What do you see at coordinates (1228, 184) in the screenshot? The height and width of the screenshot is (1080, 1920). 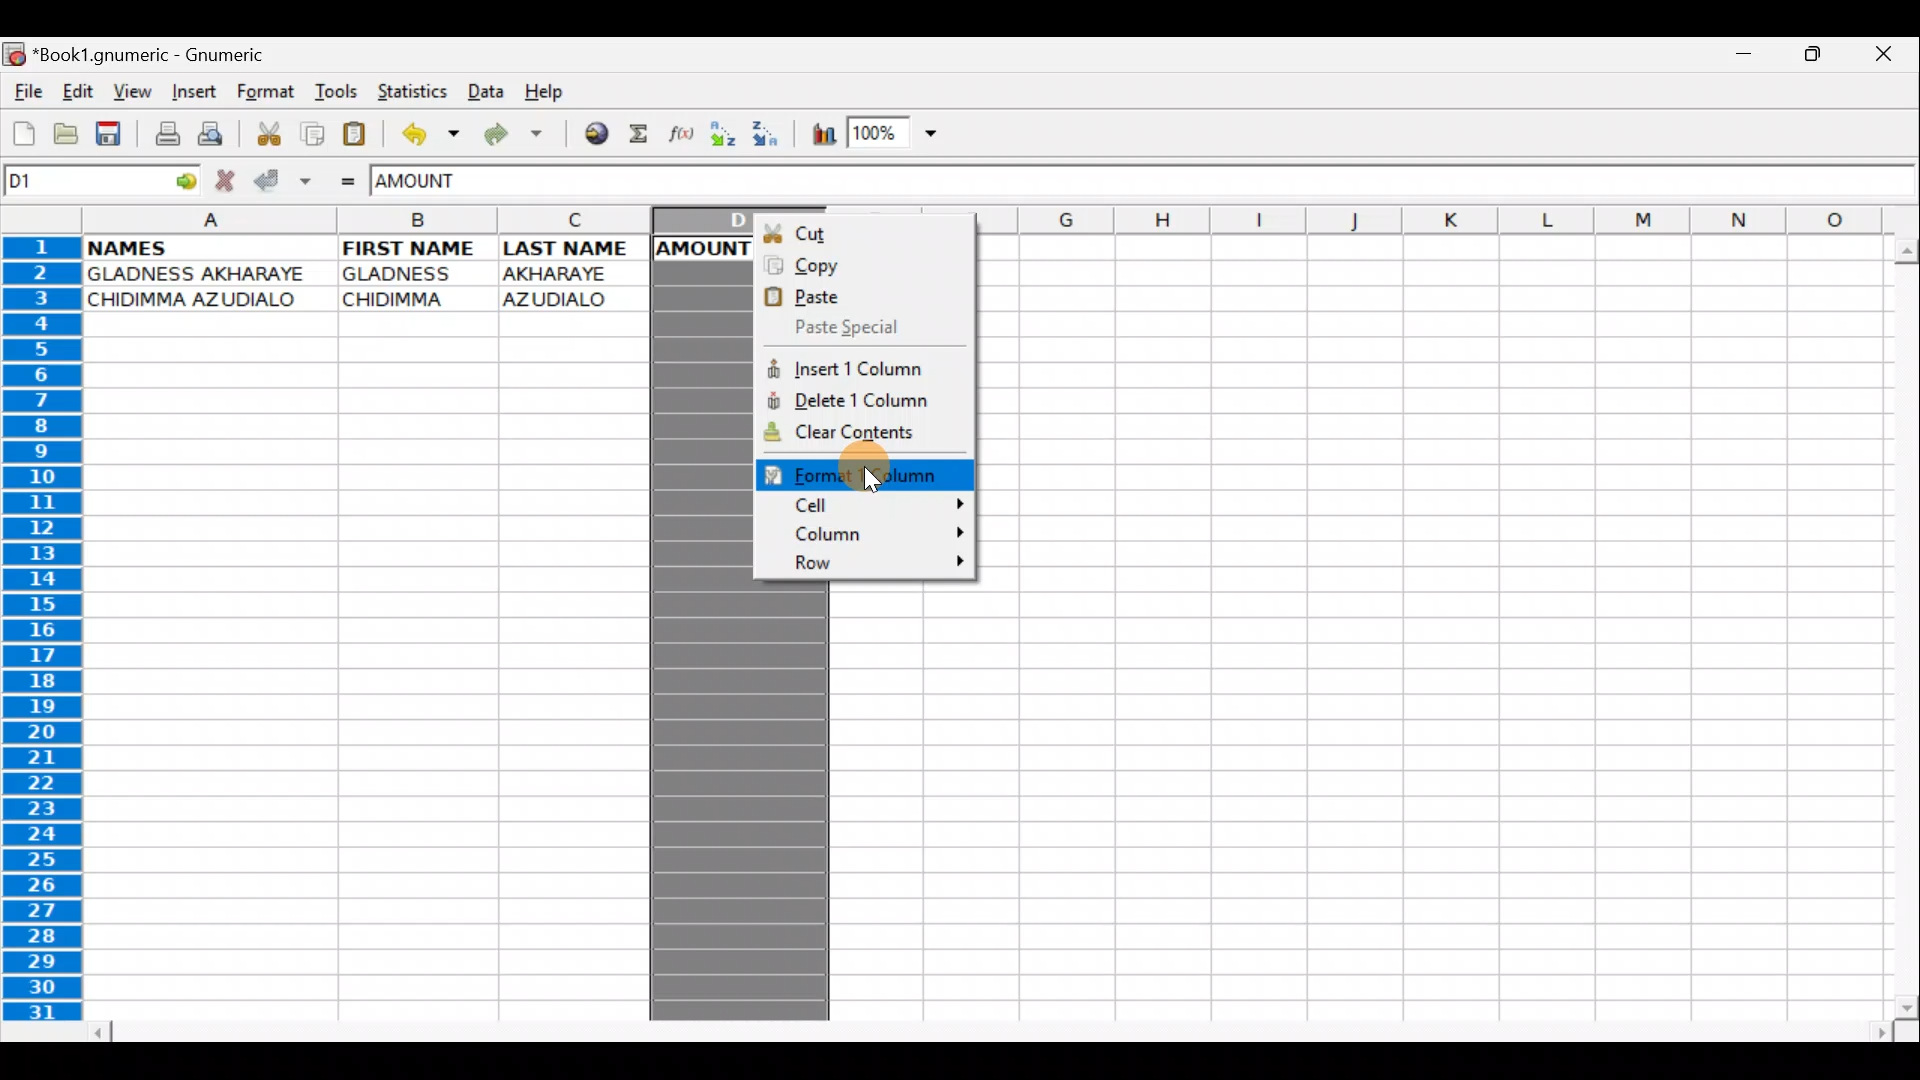 I see `Formula bar` at bounding box center [1228, 184].